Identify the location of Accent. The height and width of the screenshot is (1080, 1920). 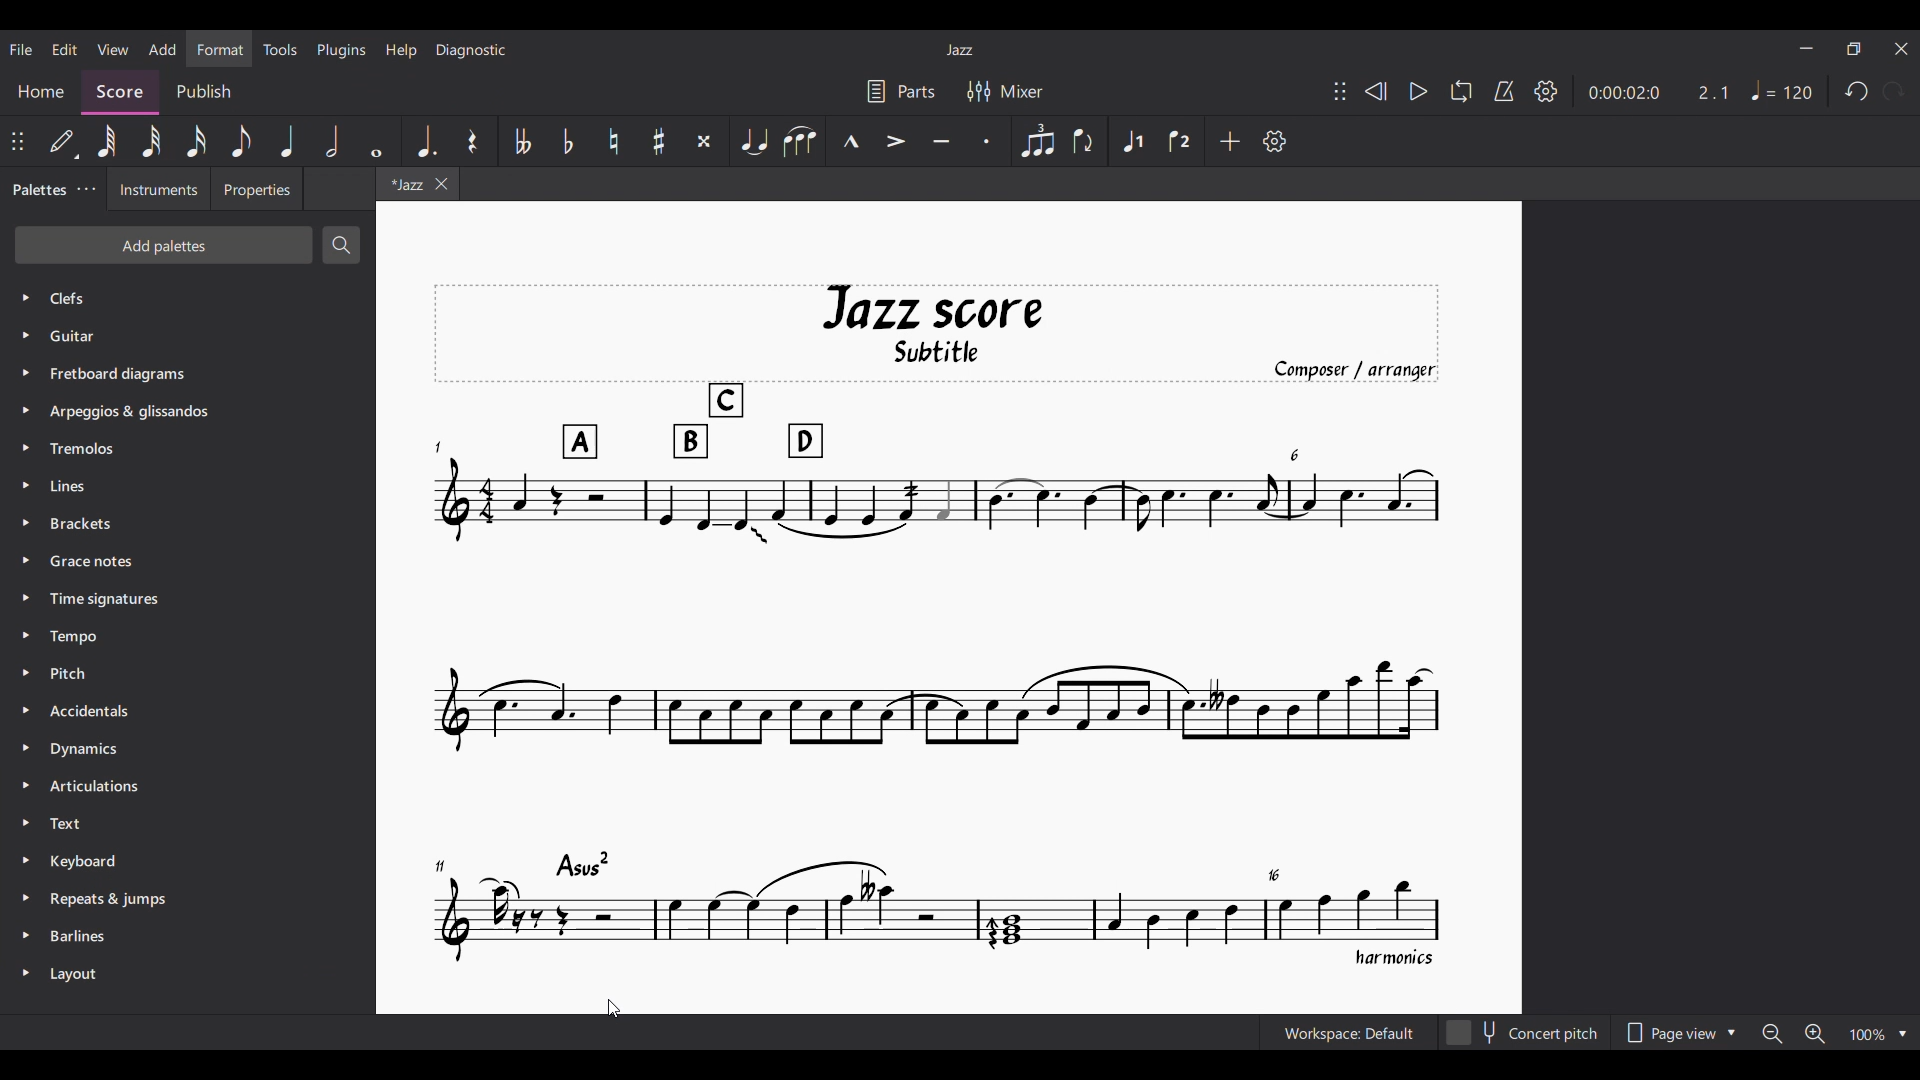
(897, 140).